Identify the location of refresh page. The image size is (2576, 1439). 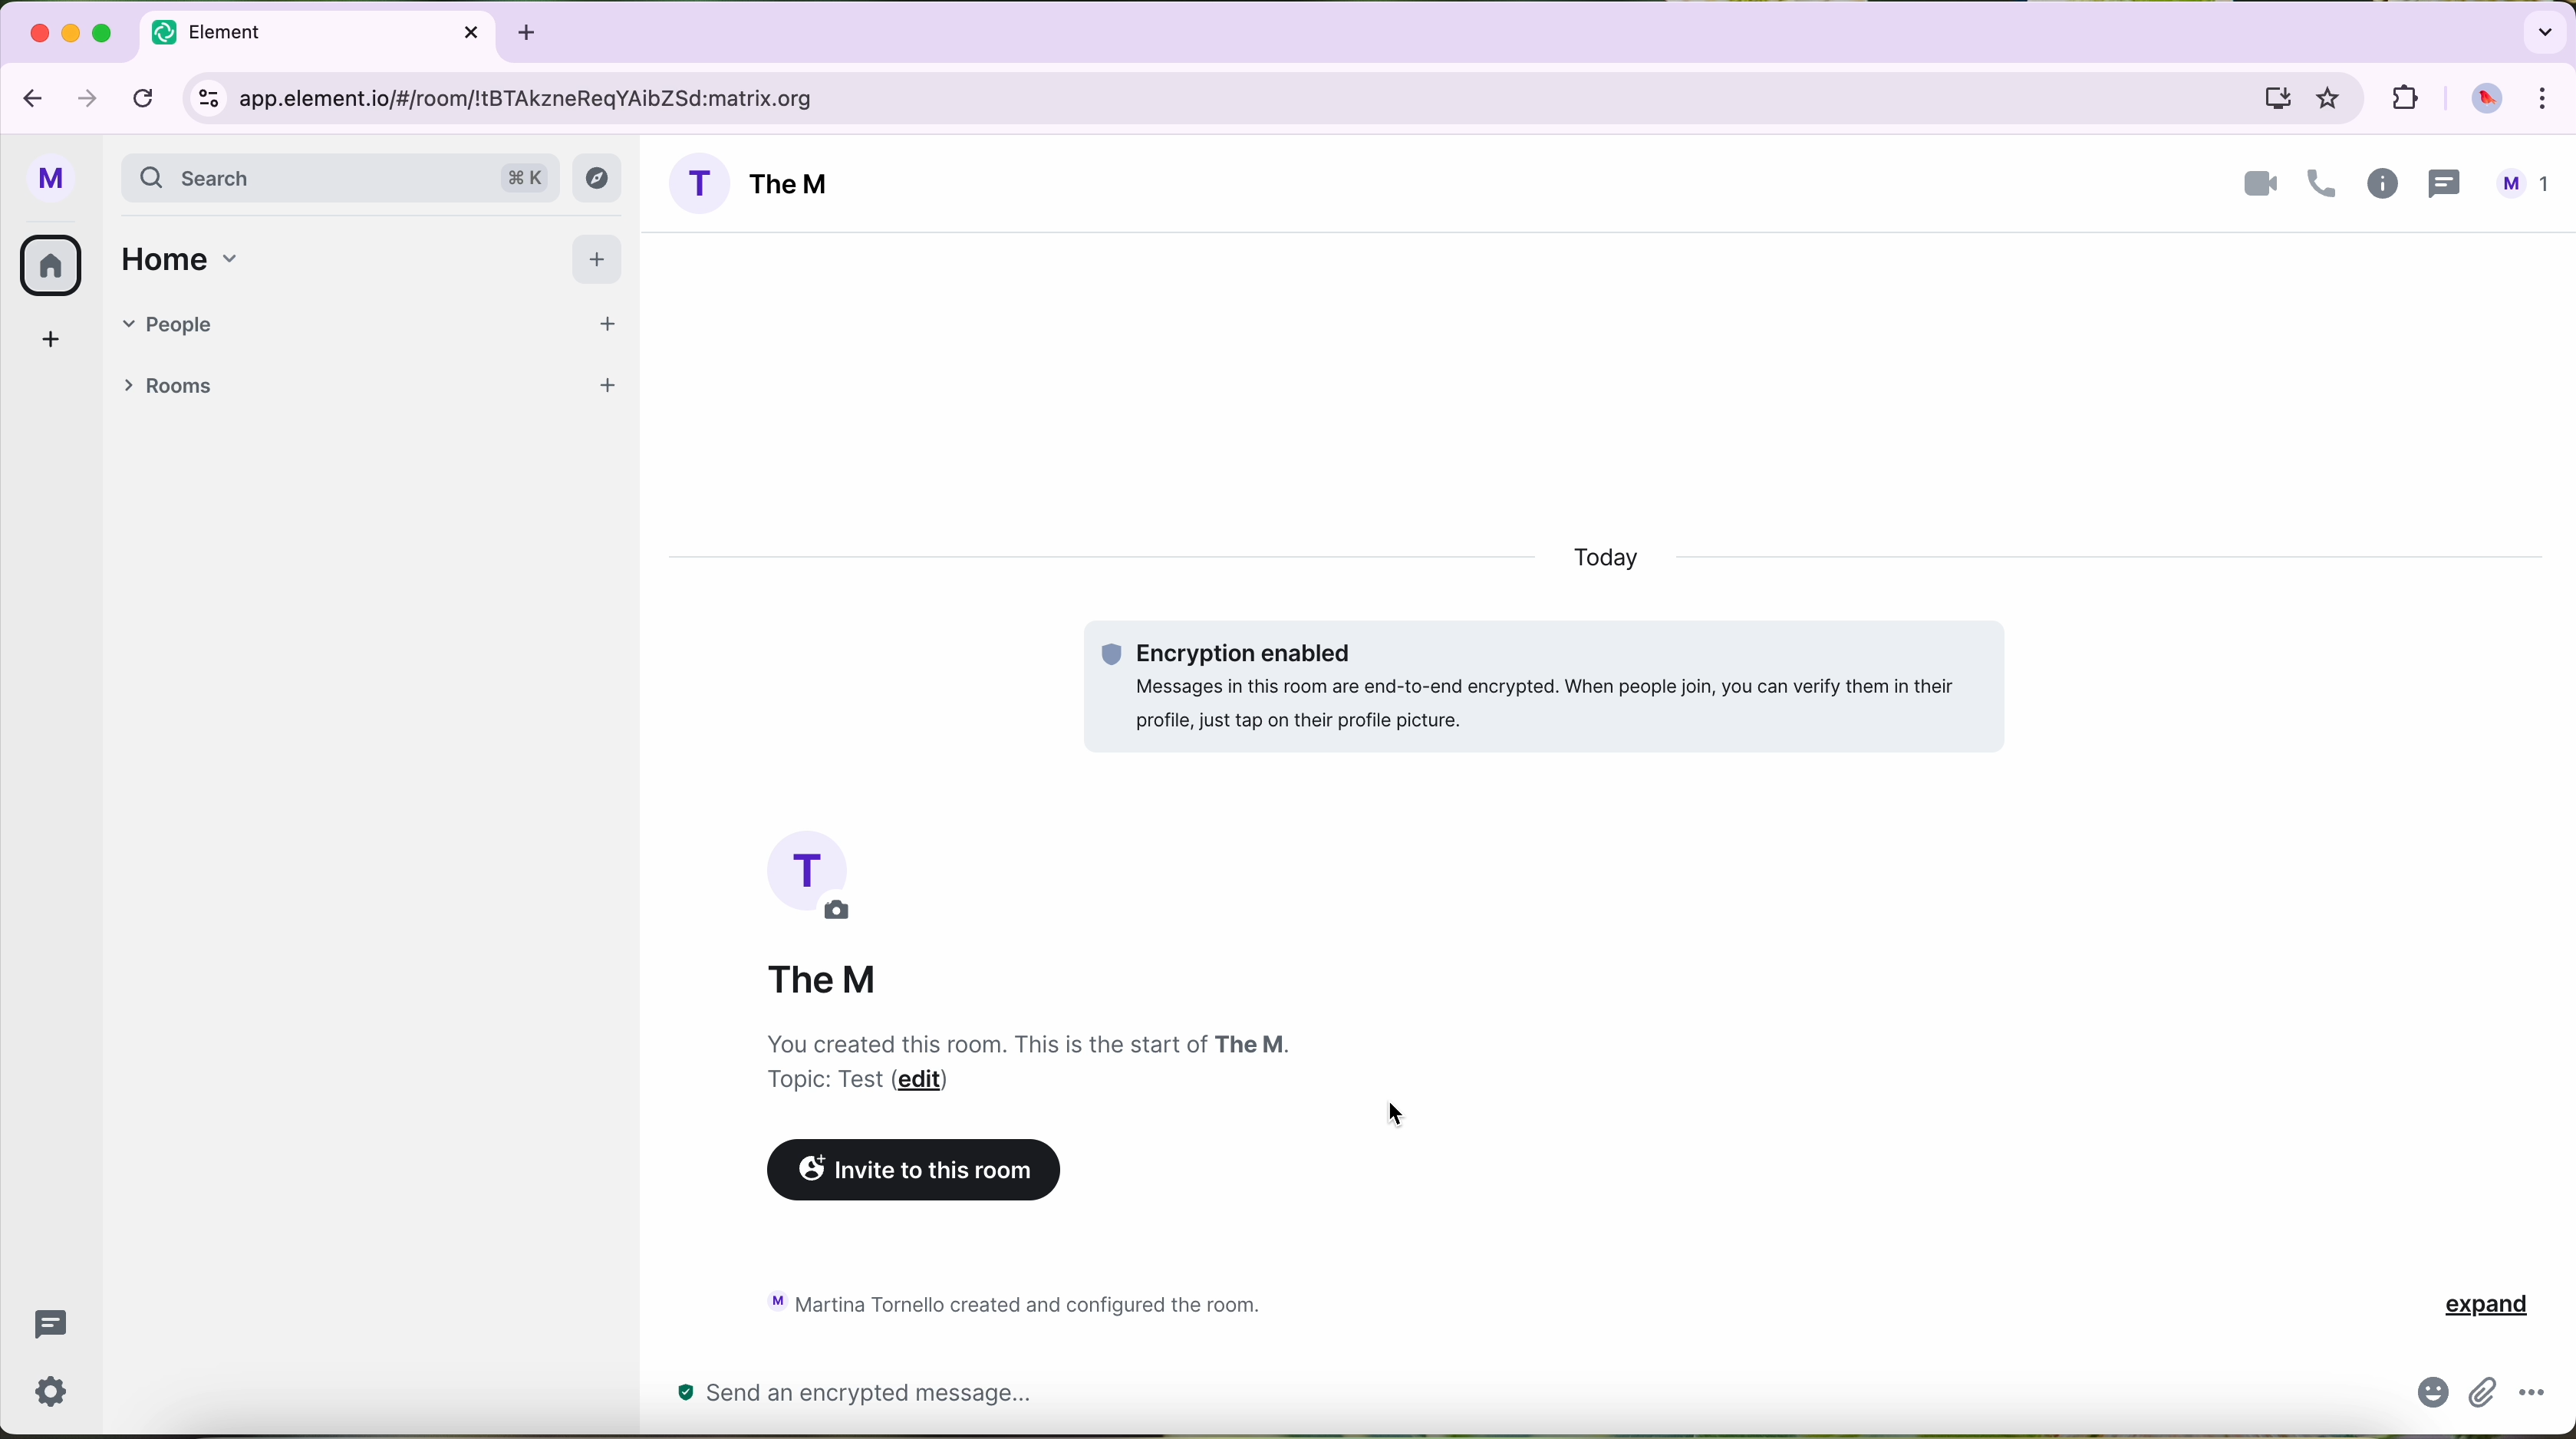
(145, 96).